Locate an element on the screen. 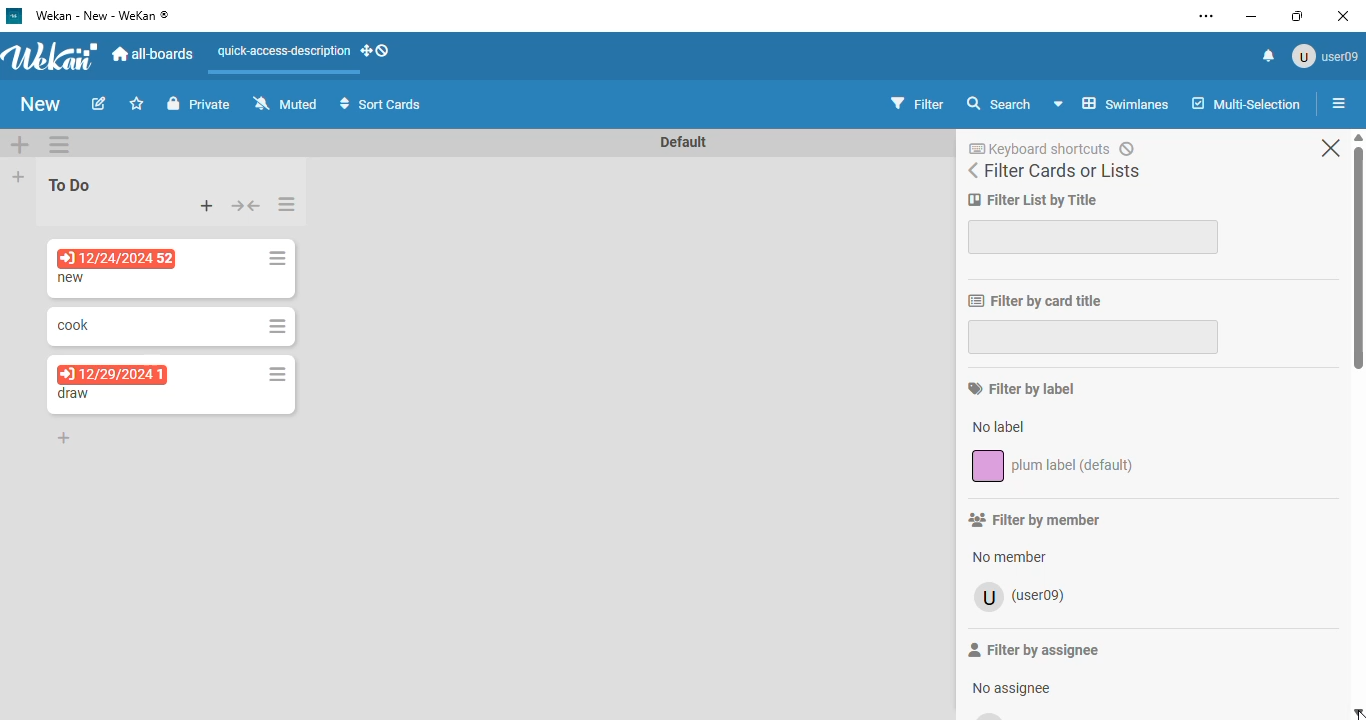 This screenshot has width=1366, height=720. collapse is located at coordinates (246, 206).